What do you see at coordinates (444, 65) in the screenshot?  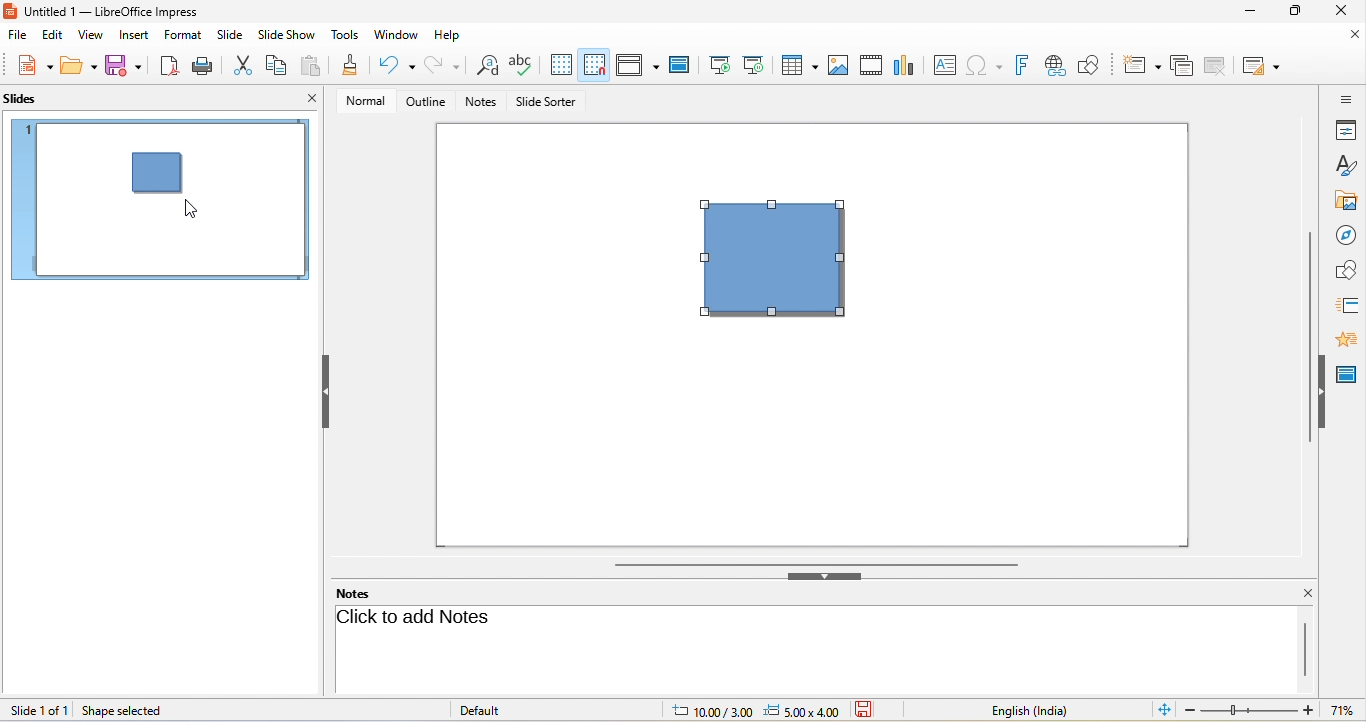 I see `redo` at bounding box center [444, 65].